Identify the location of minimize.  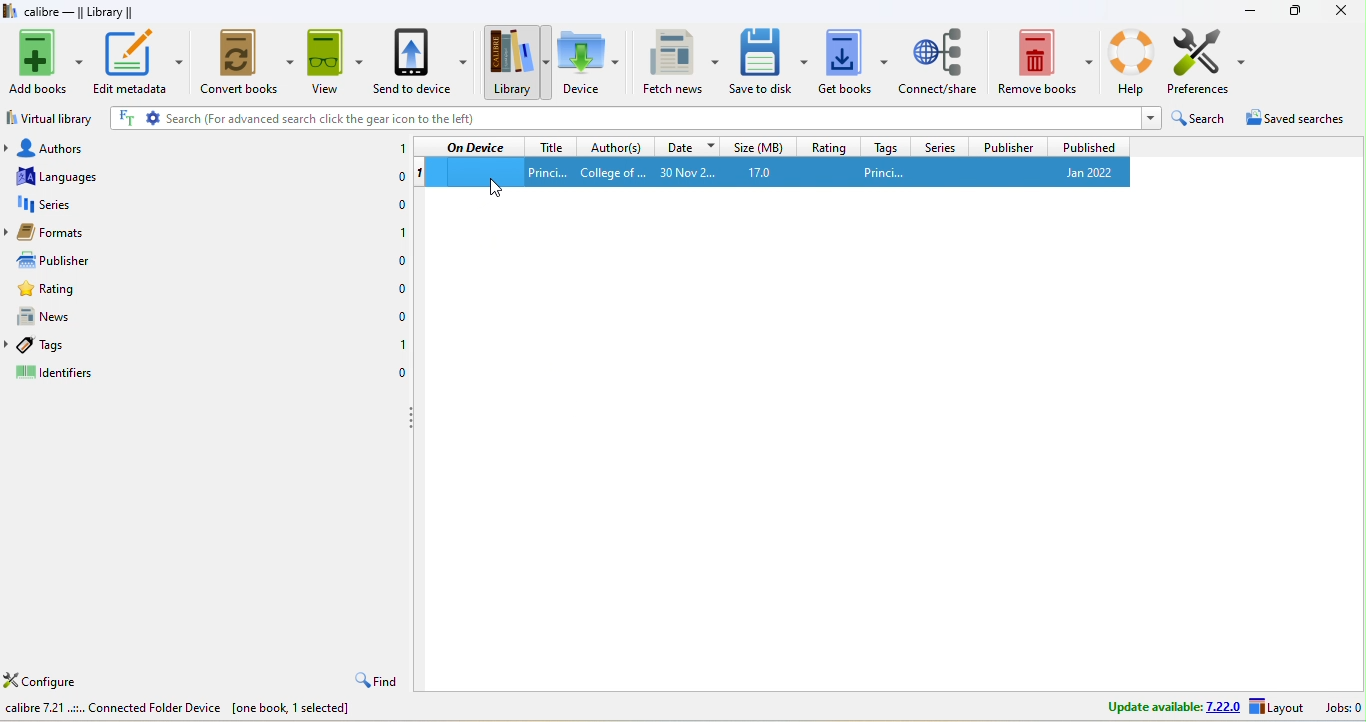
(1250, 10).